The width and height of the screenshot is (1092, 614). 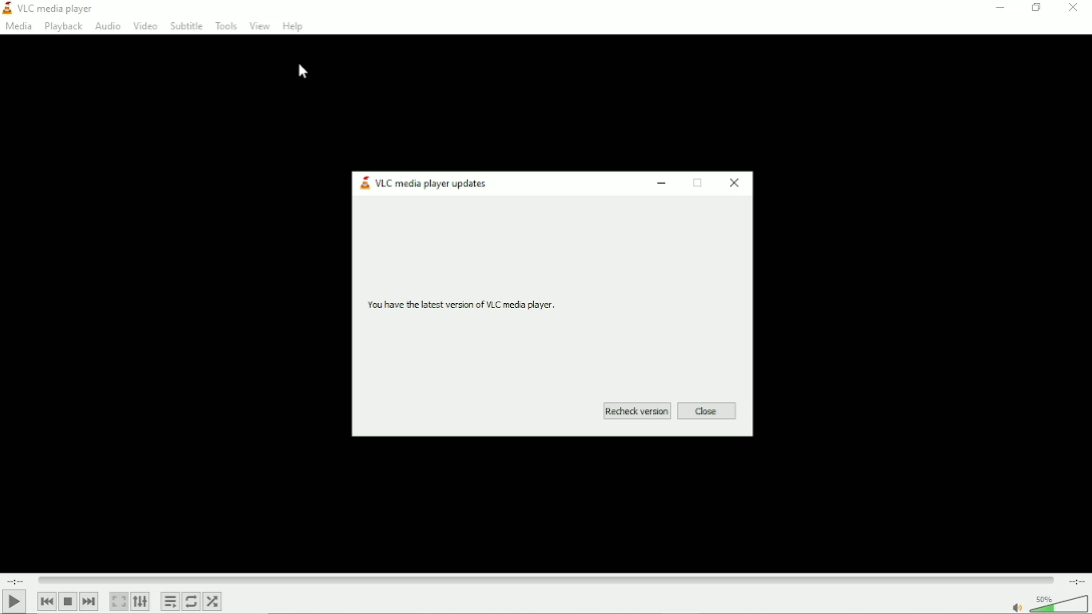 I want to click on Toggle between loop all, loop one and no loop, so click(x=191, y=602).